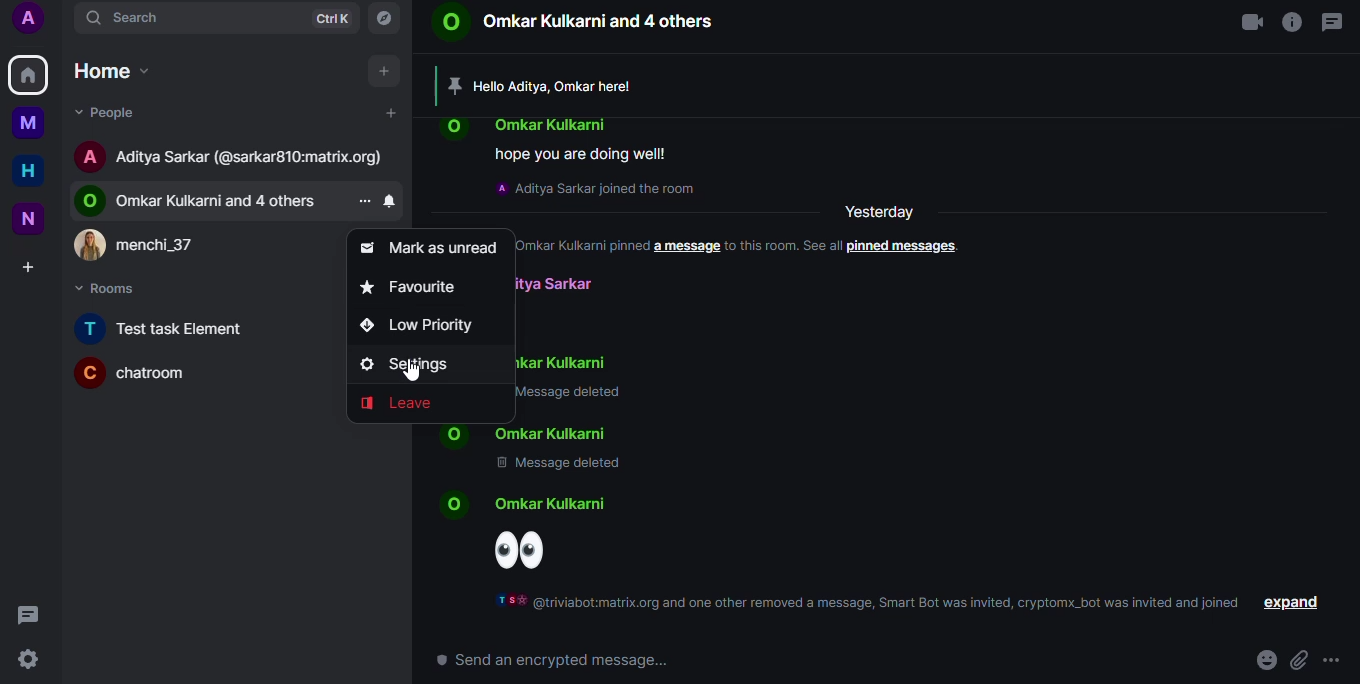 The image size is (1360, 684). I want to click on menchi_37, so click(165, 243).